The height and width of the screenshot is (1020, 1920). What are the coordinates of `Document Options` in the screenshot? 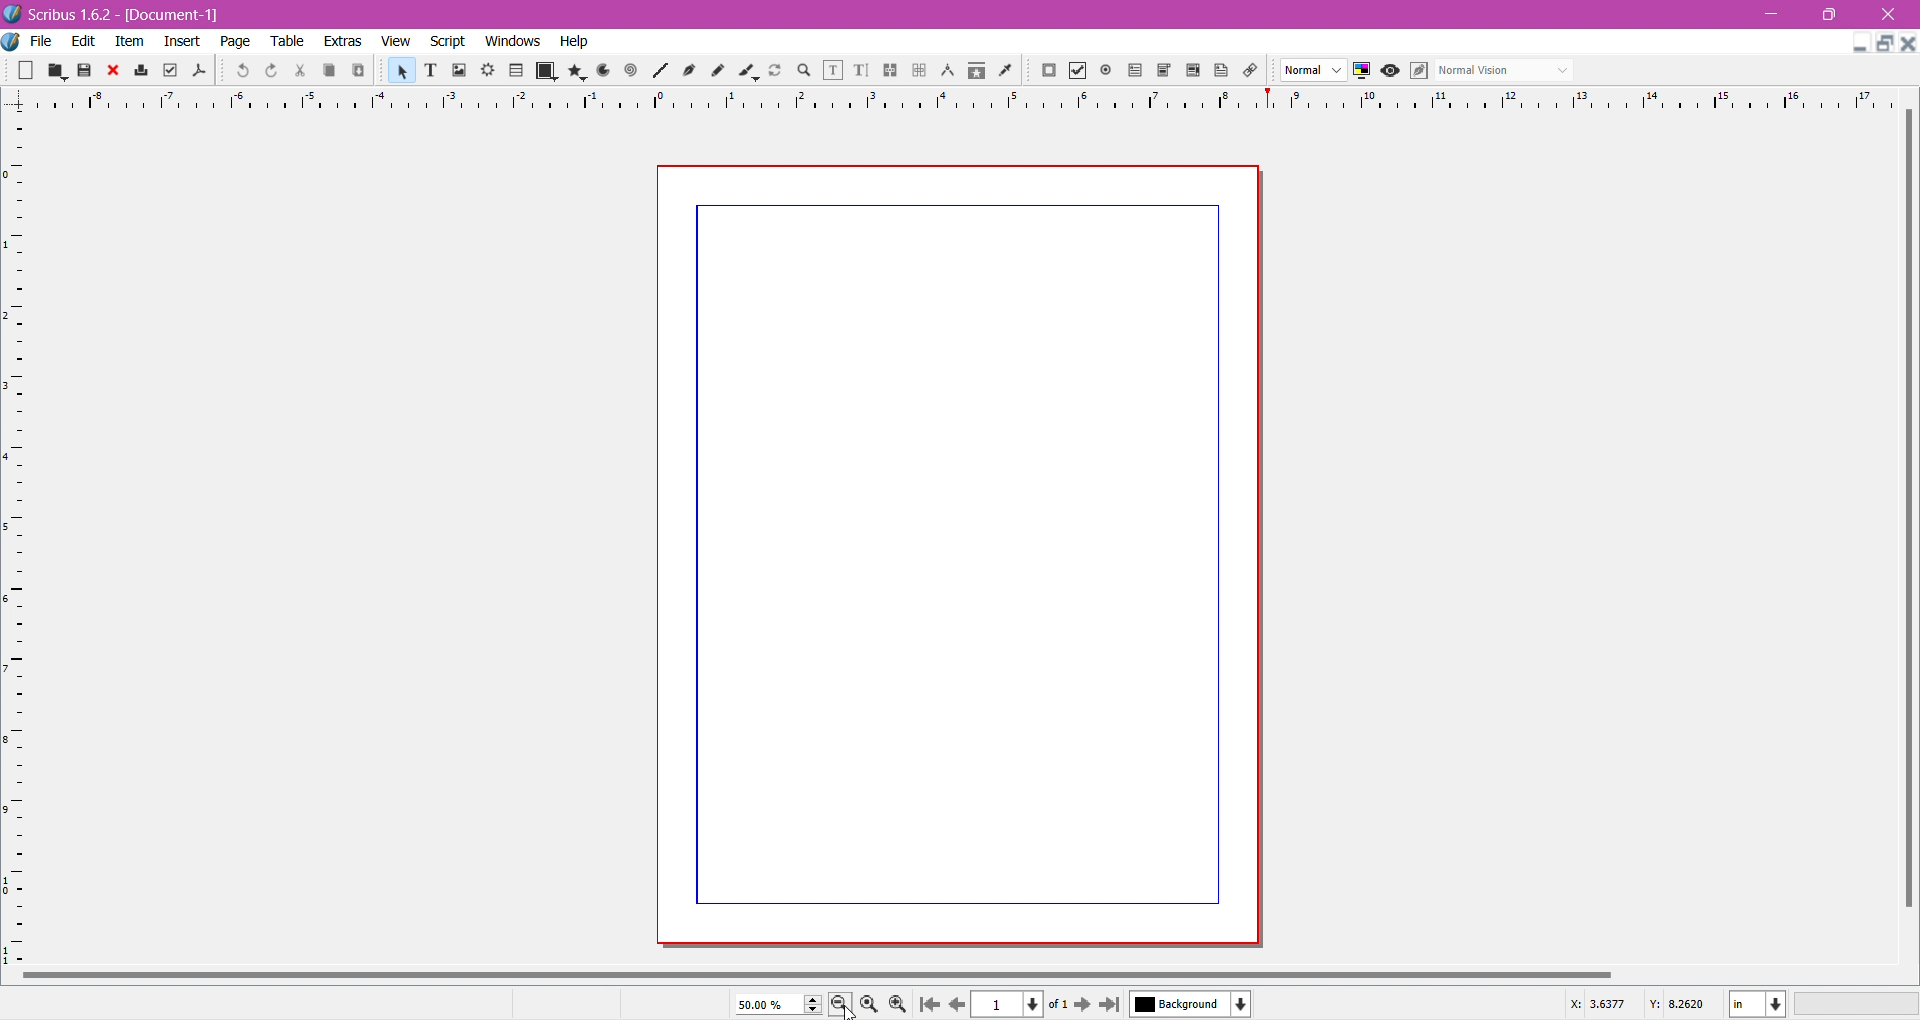 It's located at (12, 42).